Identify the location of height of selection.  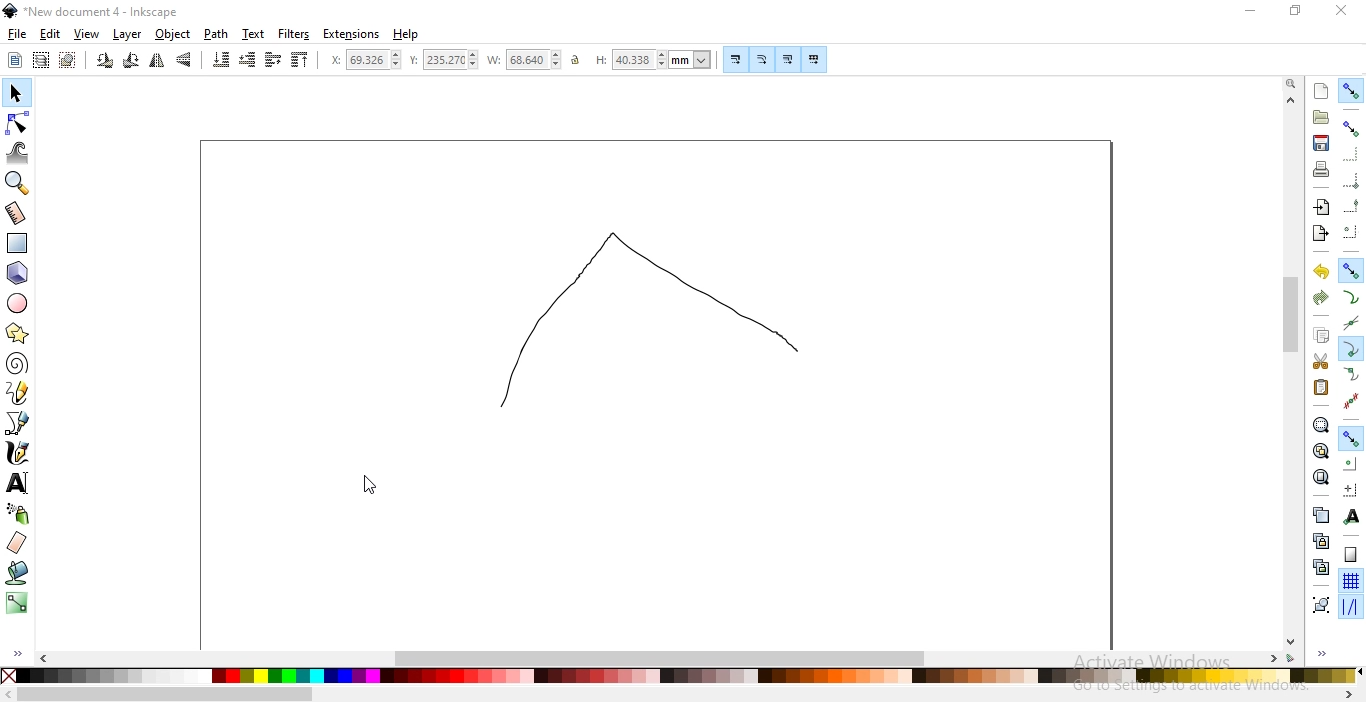
(653, 59).